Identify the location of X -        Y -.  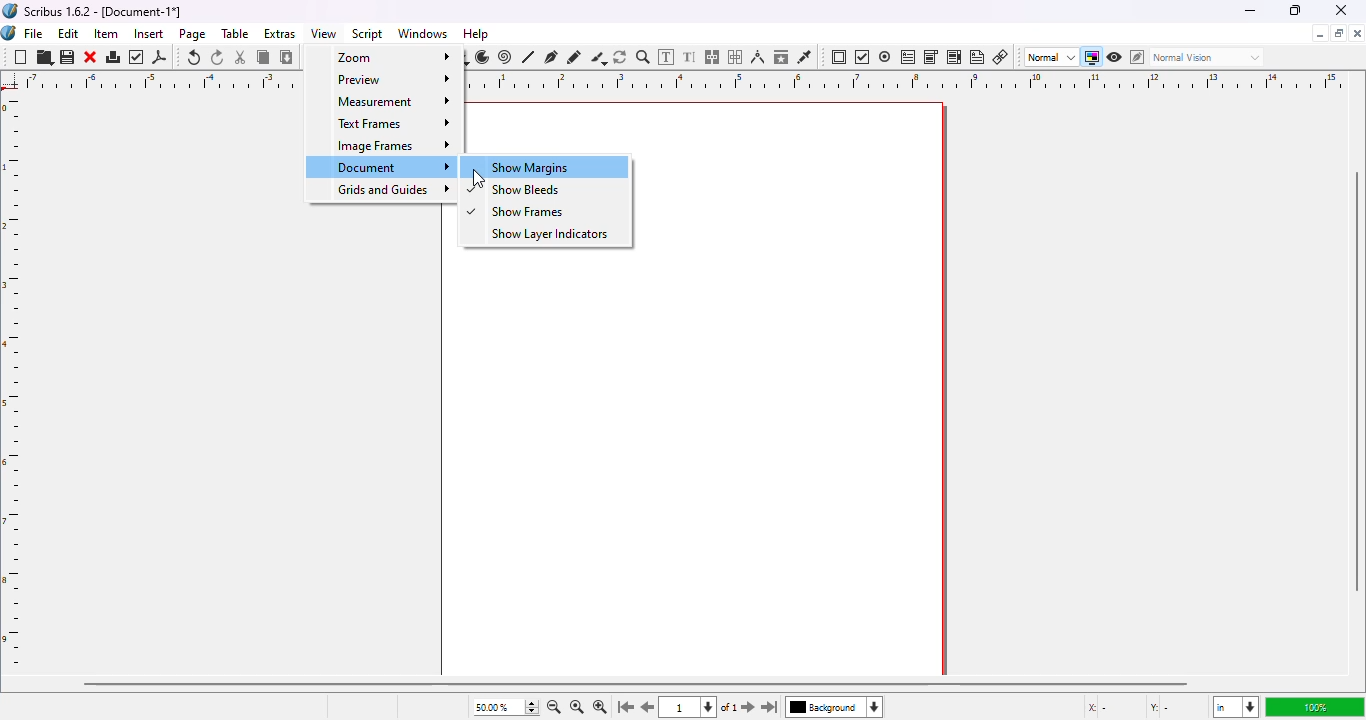
(1131, 708).